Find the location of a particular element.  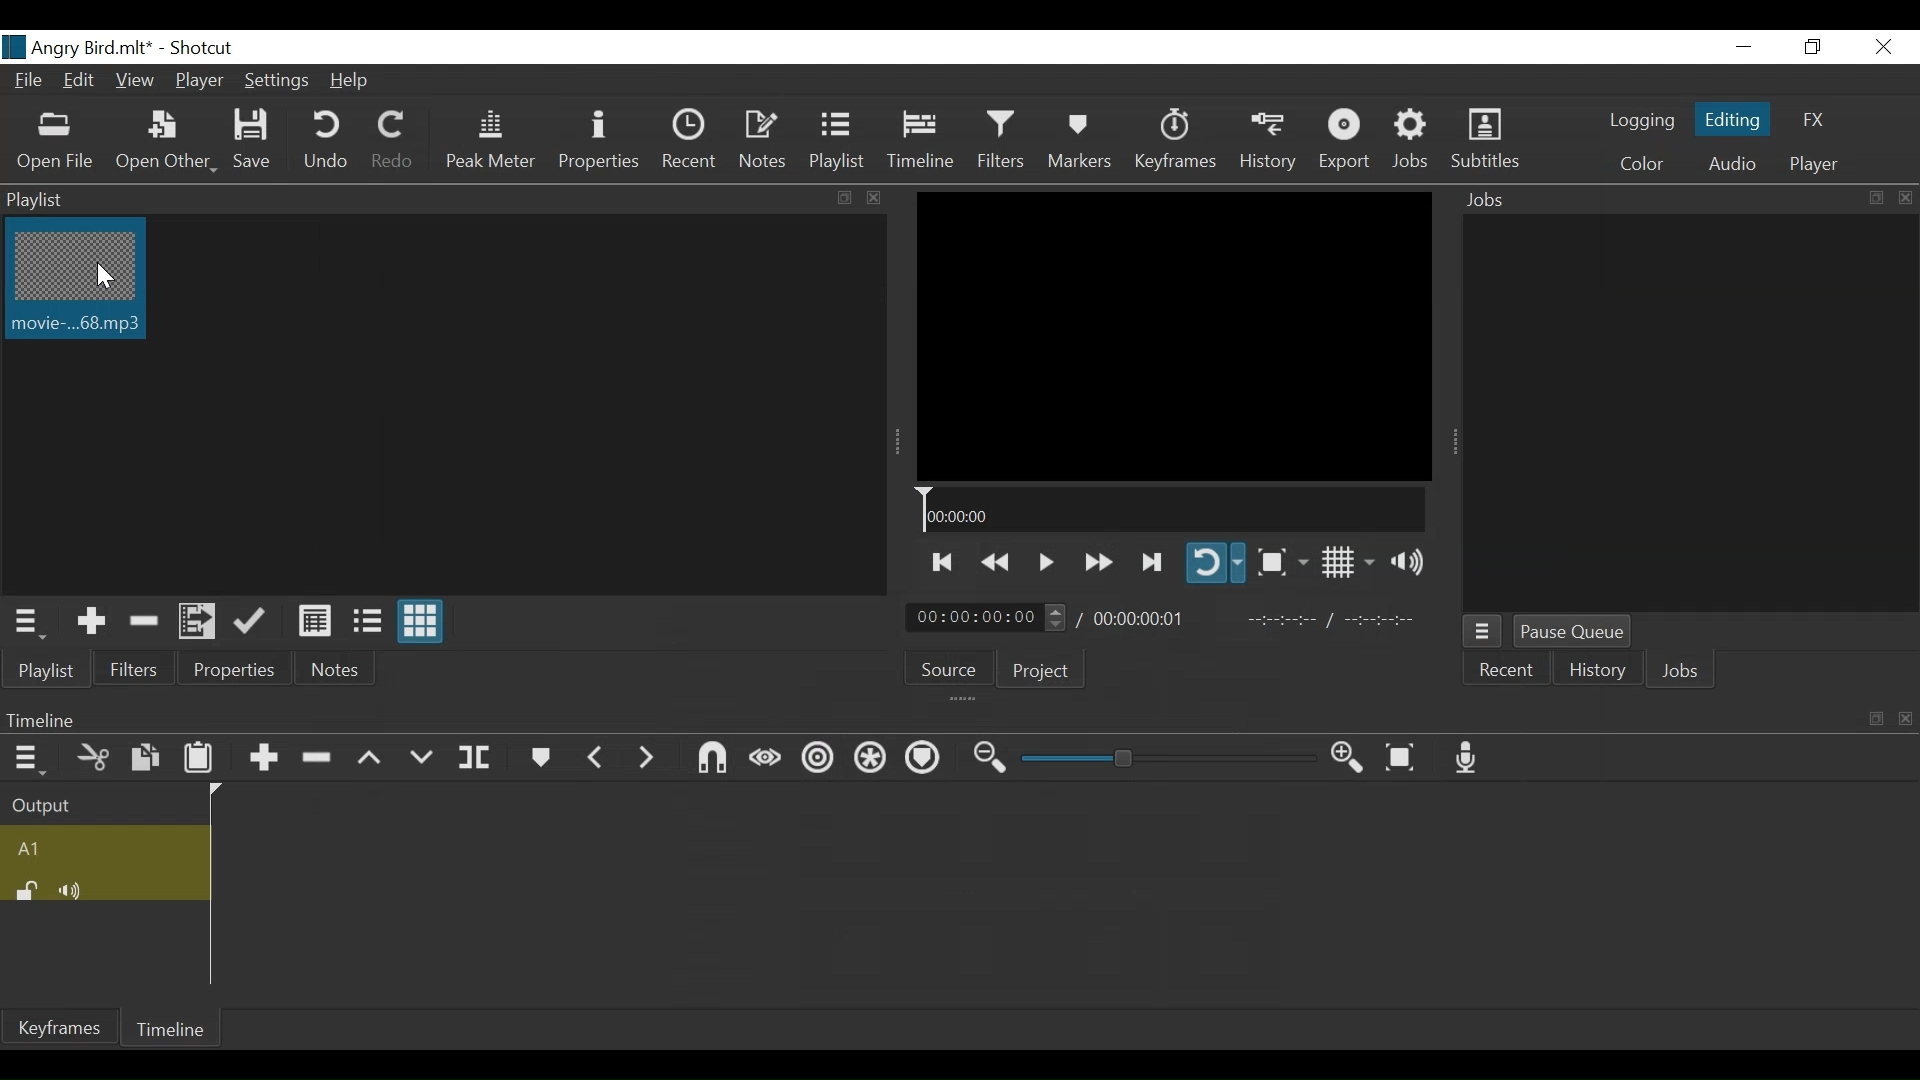

(un)lock track is located at coordinates (27, 890).